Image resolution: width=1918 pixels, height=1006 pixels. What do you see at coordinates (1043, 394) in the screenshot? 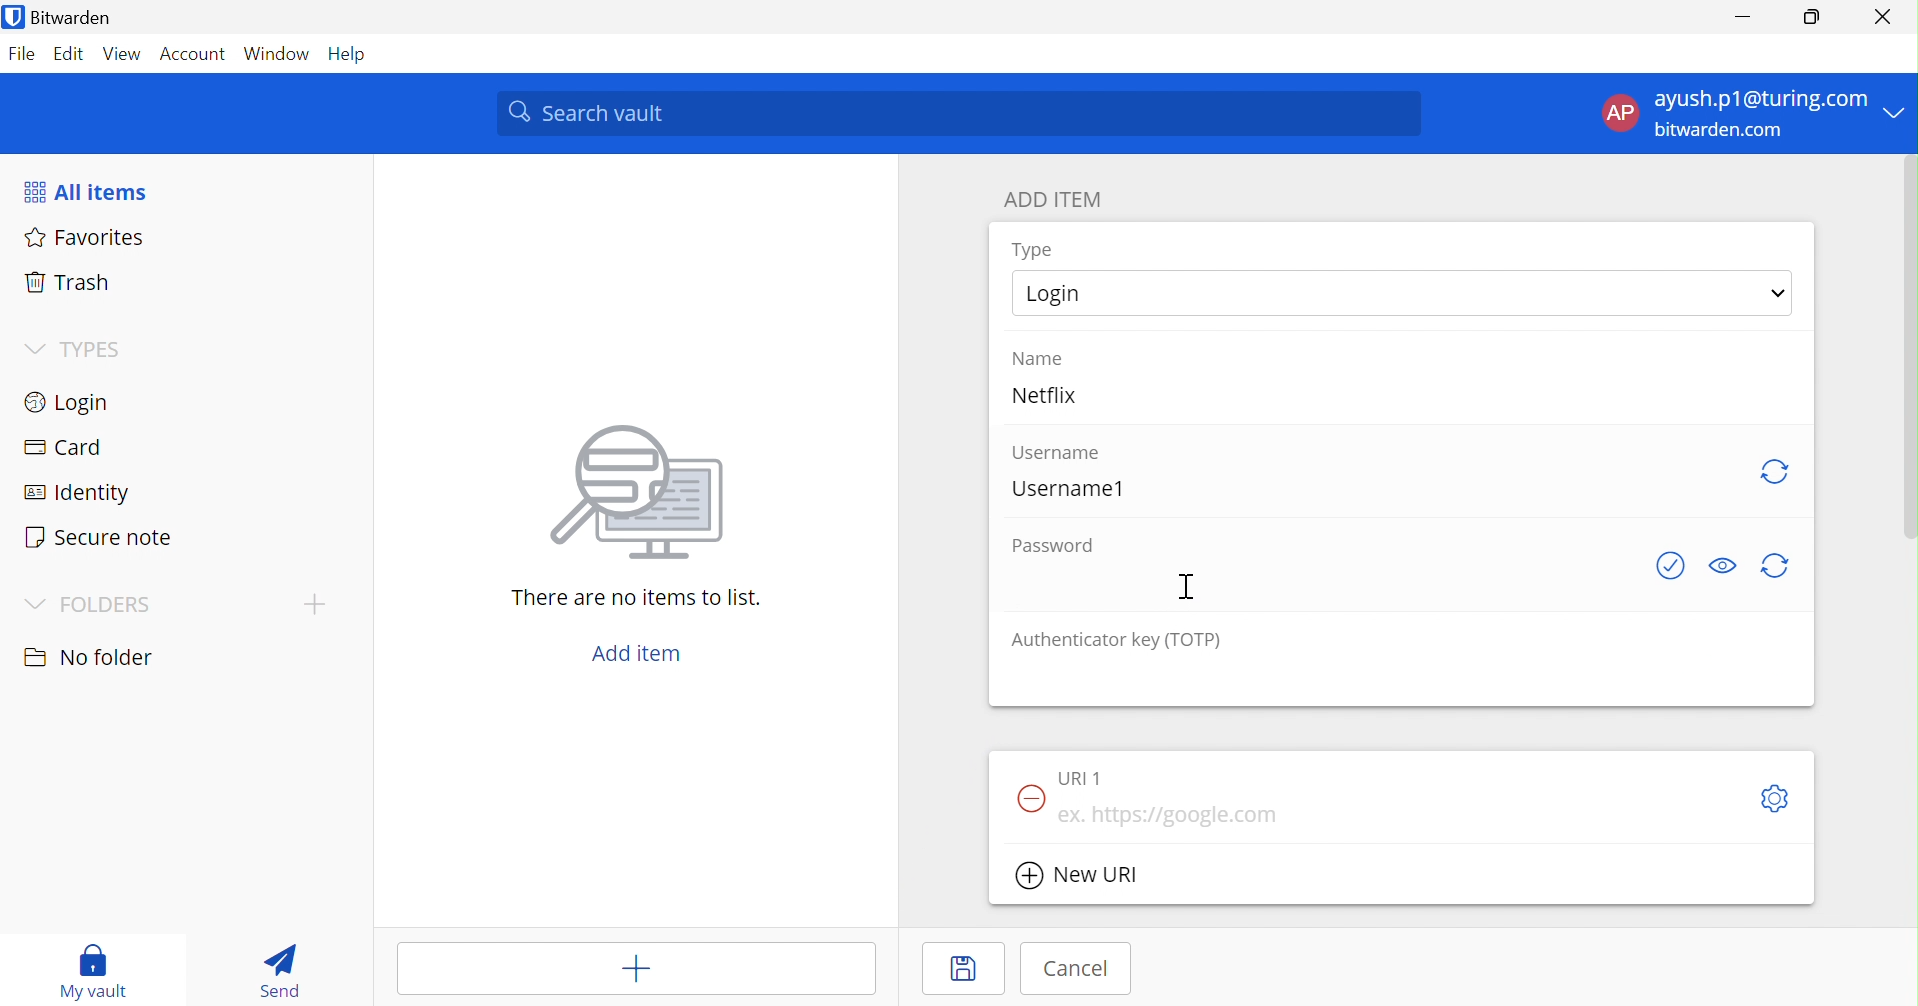
I see `Netflix` at bounding box center [1043, 394].